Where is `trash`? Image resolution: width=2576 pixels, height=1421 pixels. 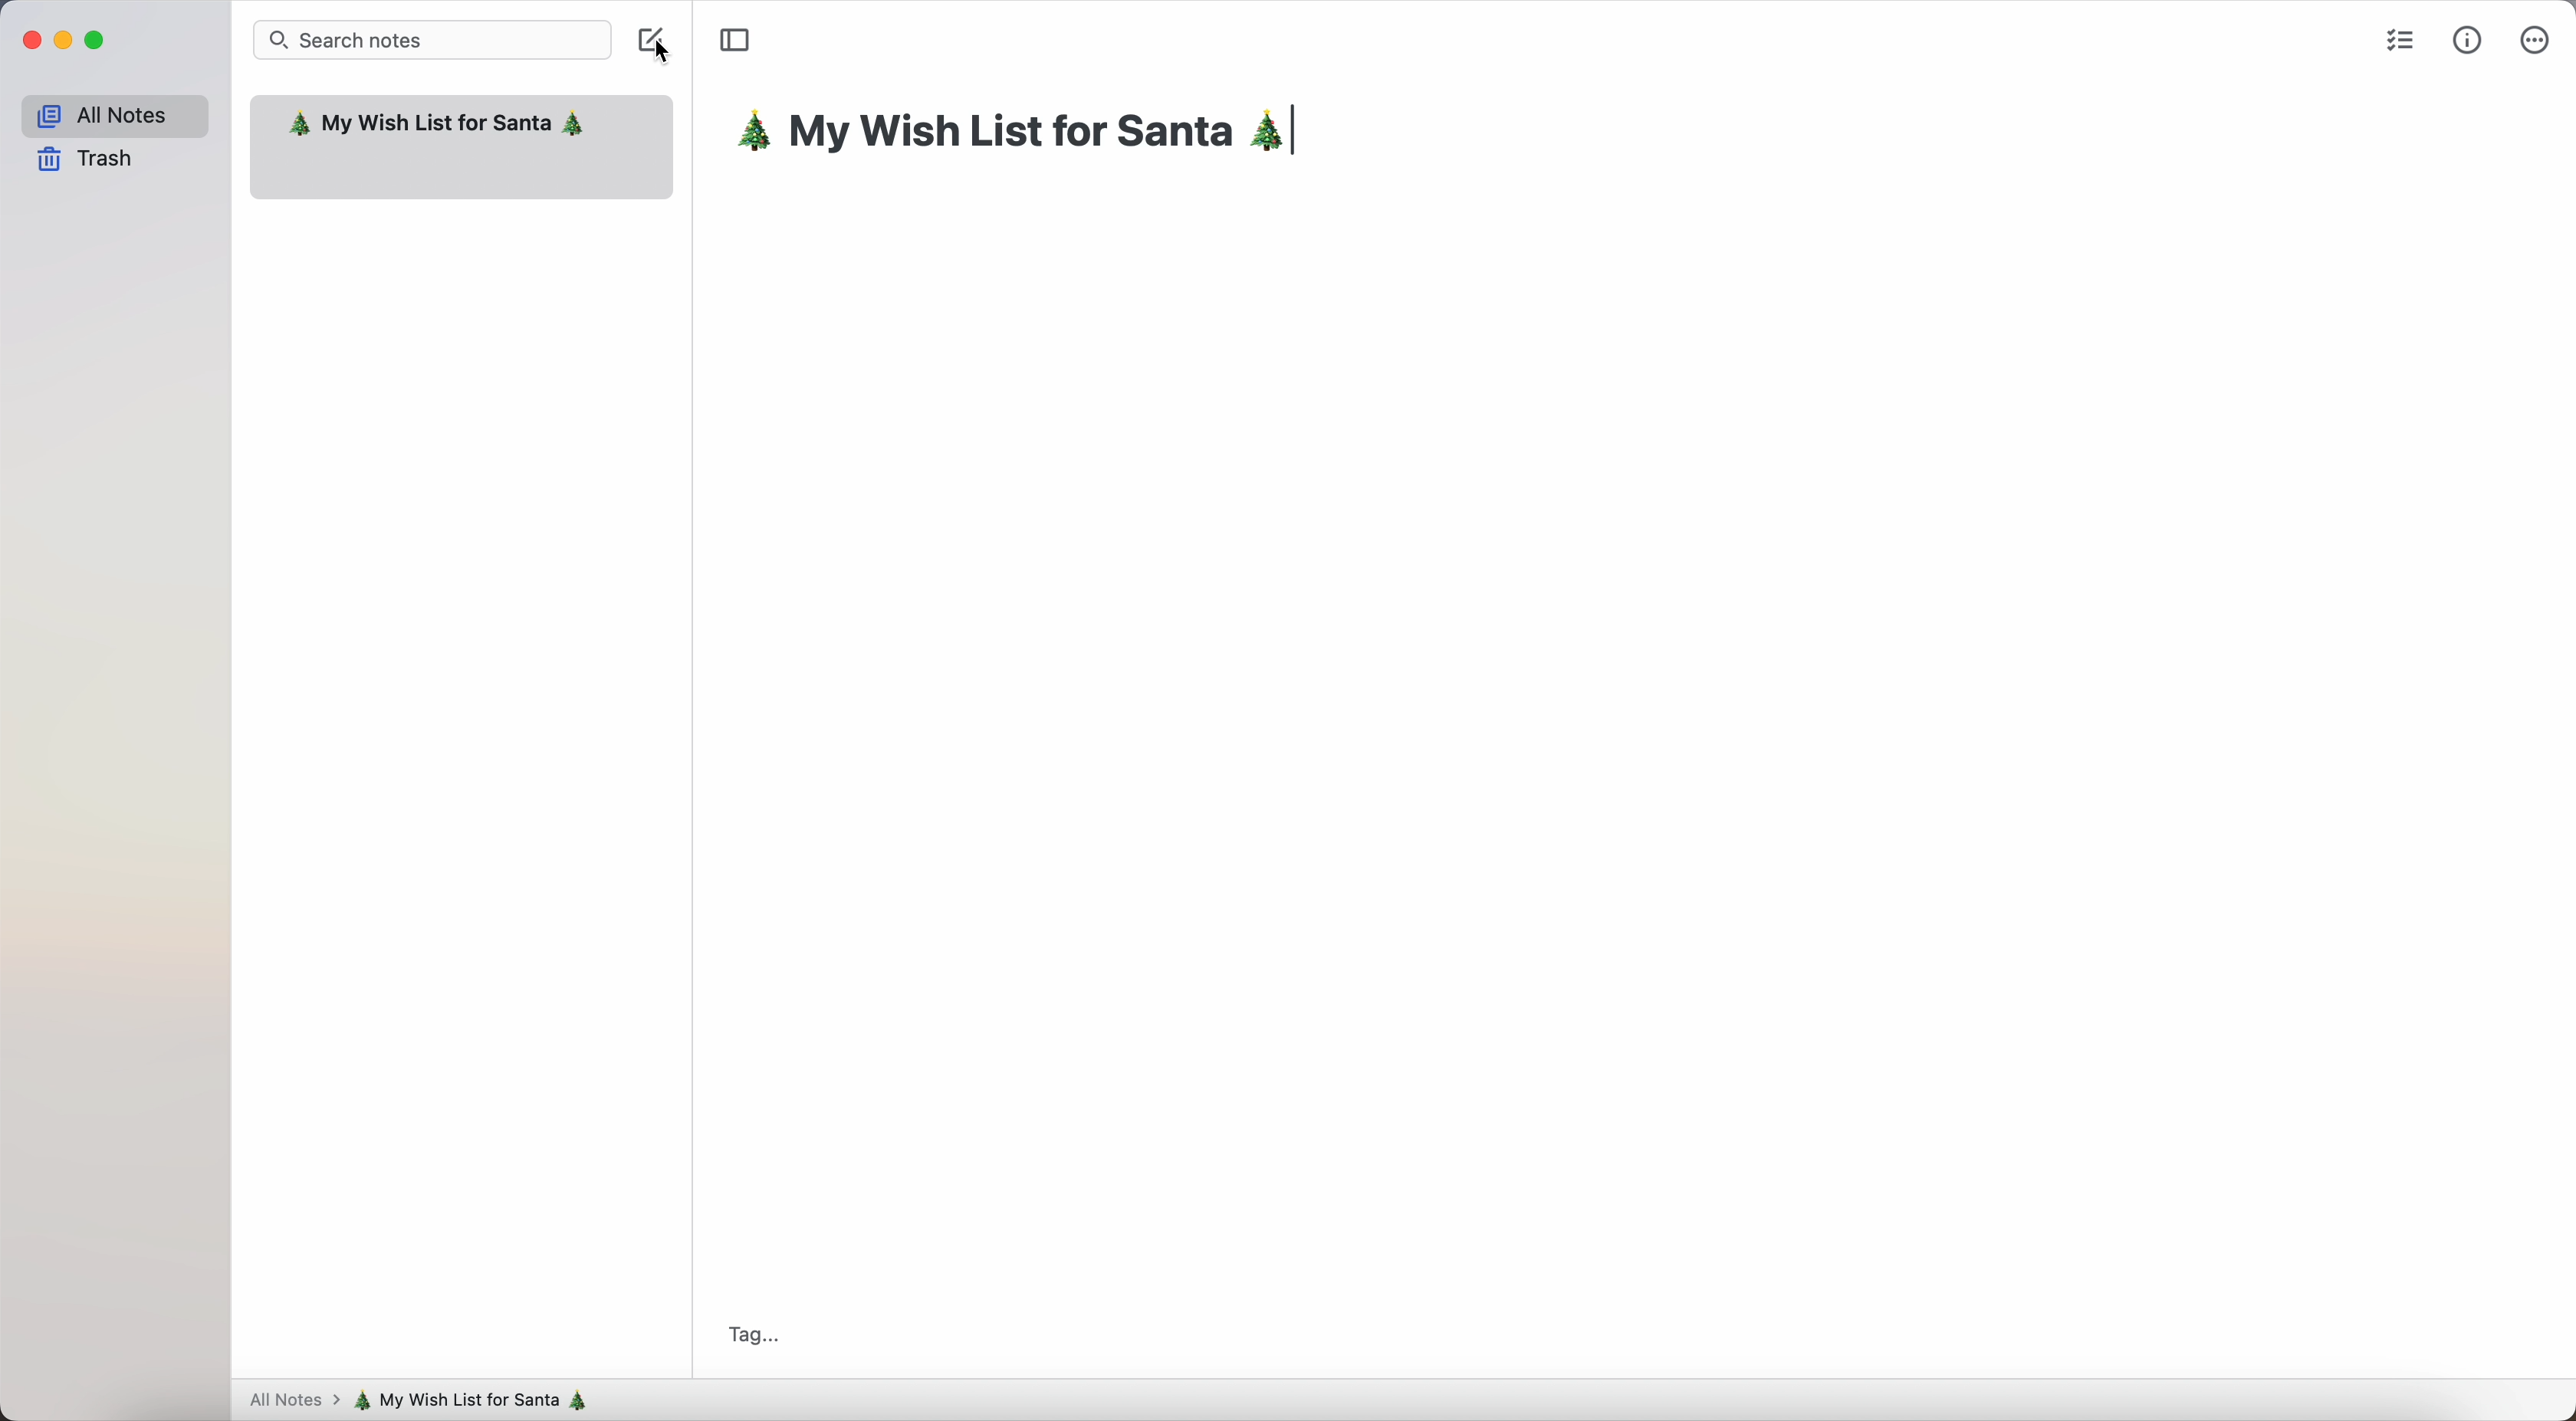
trash is located at coordinates (87, 161).